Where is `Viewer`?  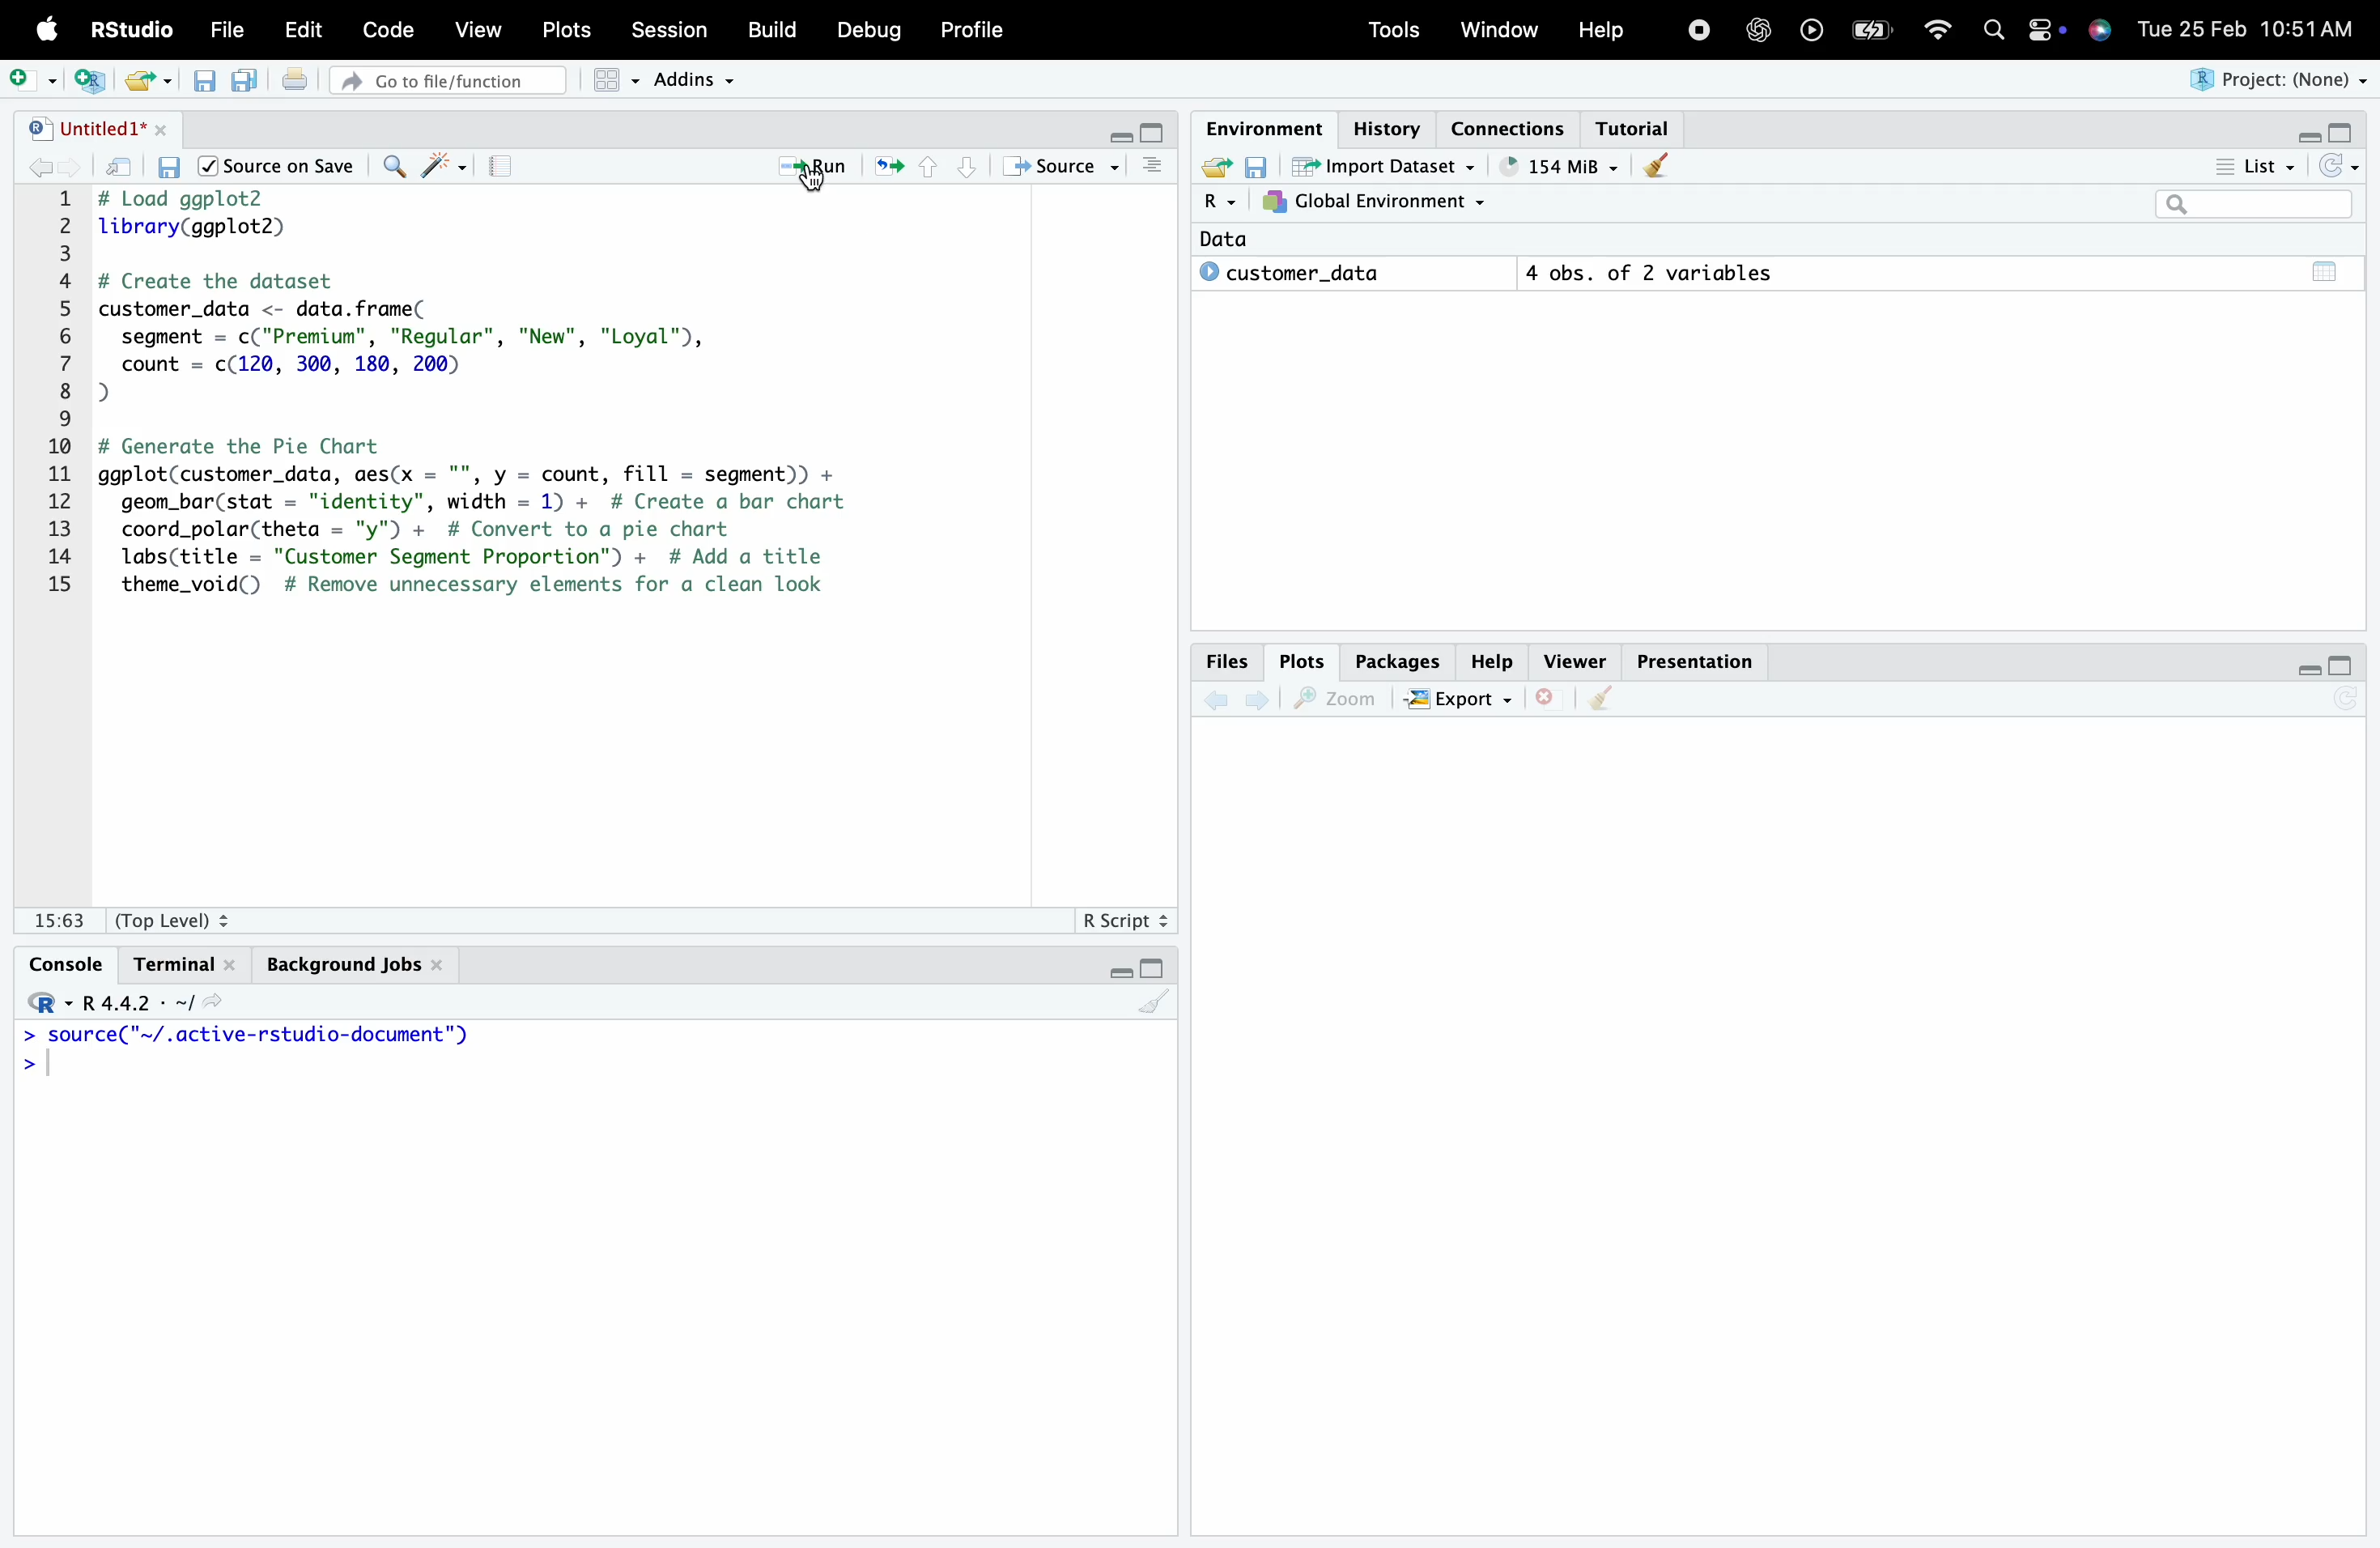
Viewer is located at coordinates (1573, 657).